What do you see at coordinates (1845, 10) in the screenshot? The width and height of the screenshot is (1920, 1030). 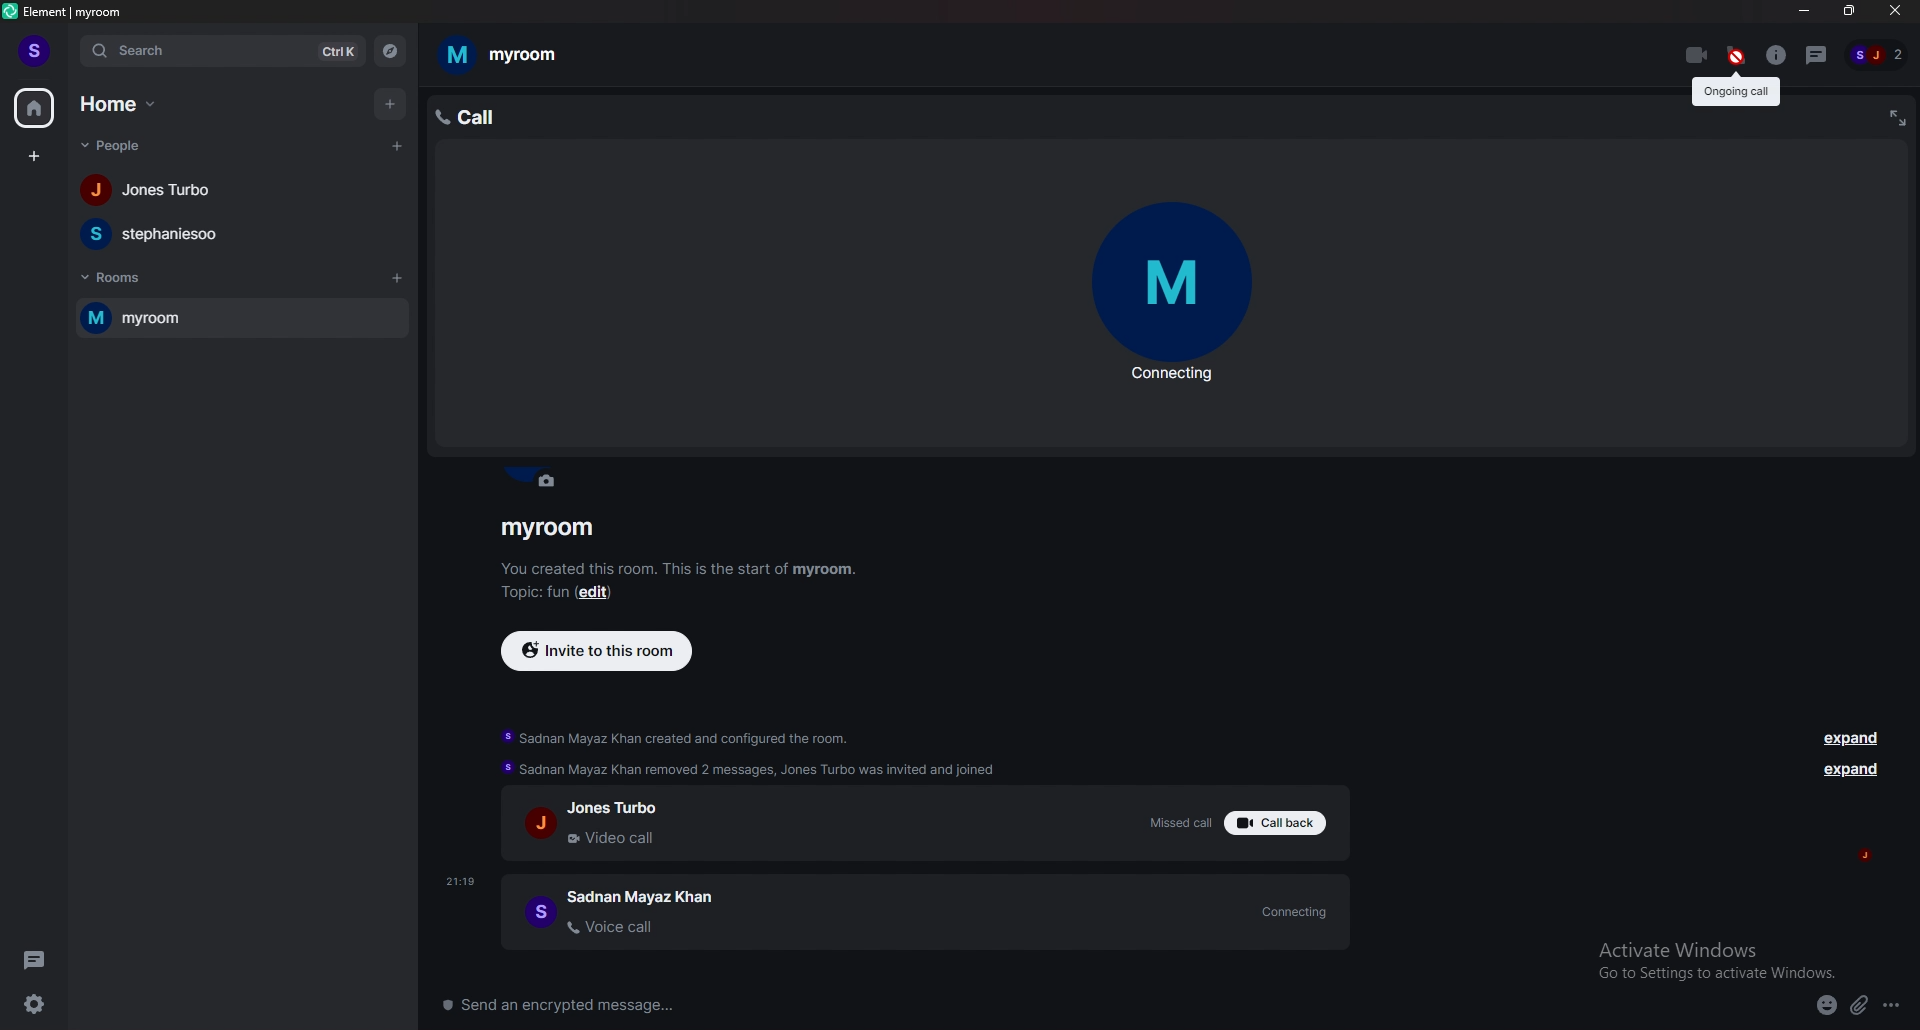 I see `resize` at bounding box center [1845, 10].